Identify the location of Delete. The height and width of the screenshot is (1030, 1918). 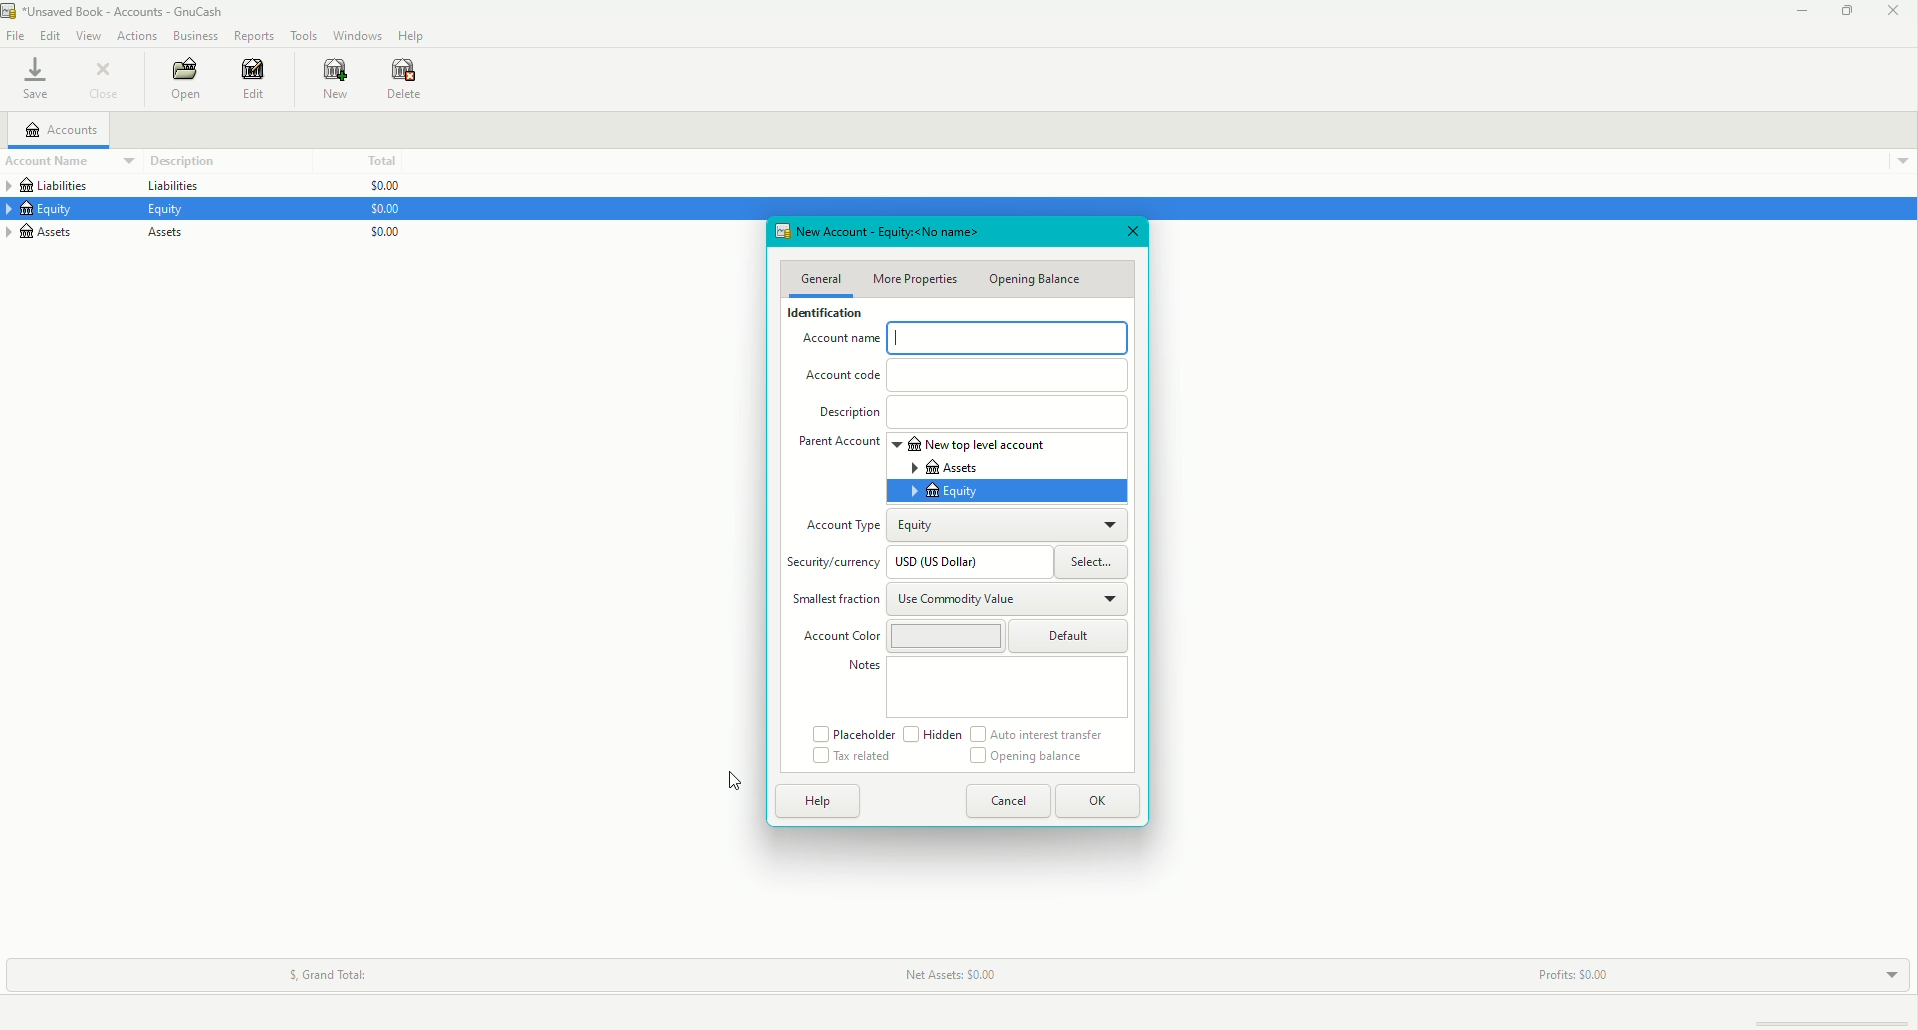
(408, 79).